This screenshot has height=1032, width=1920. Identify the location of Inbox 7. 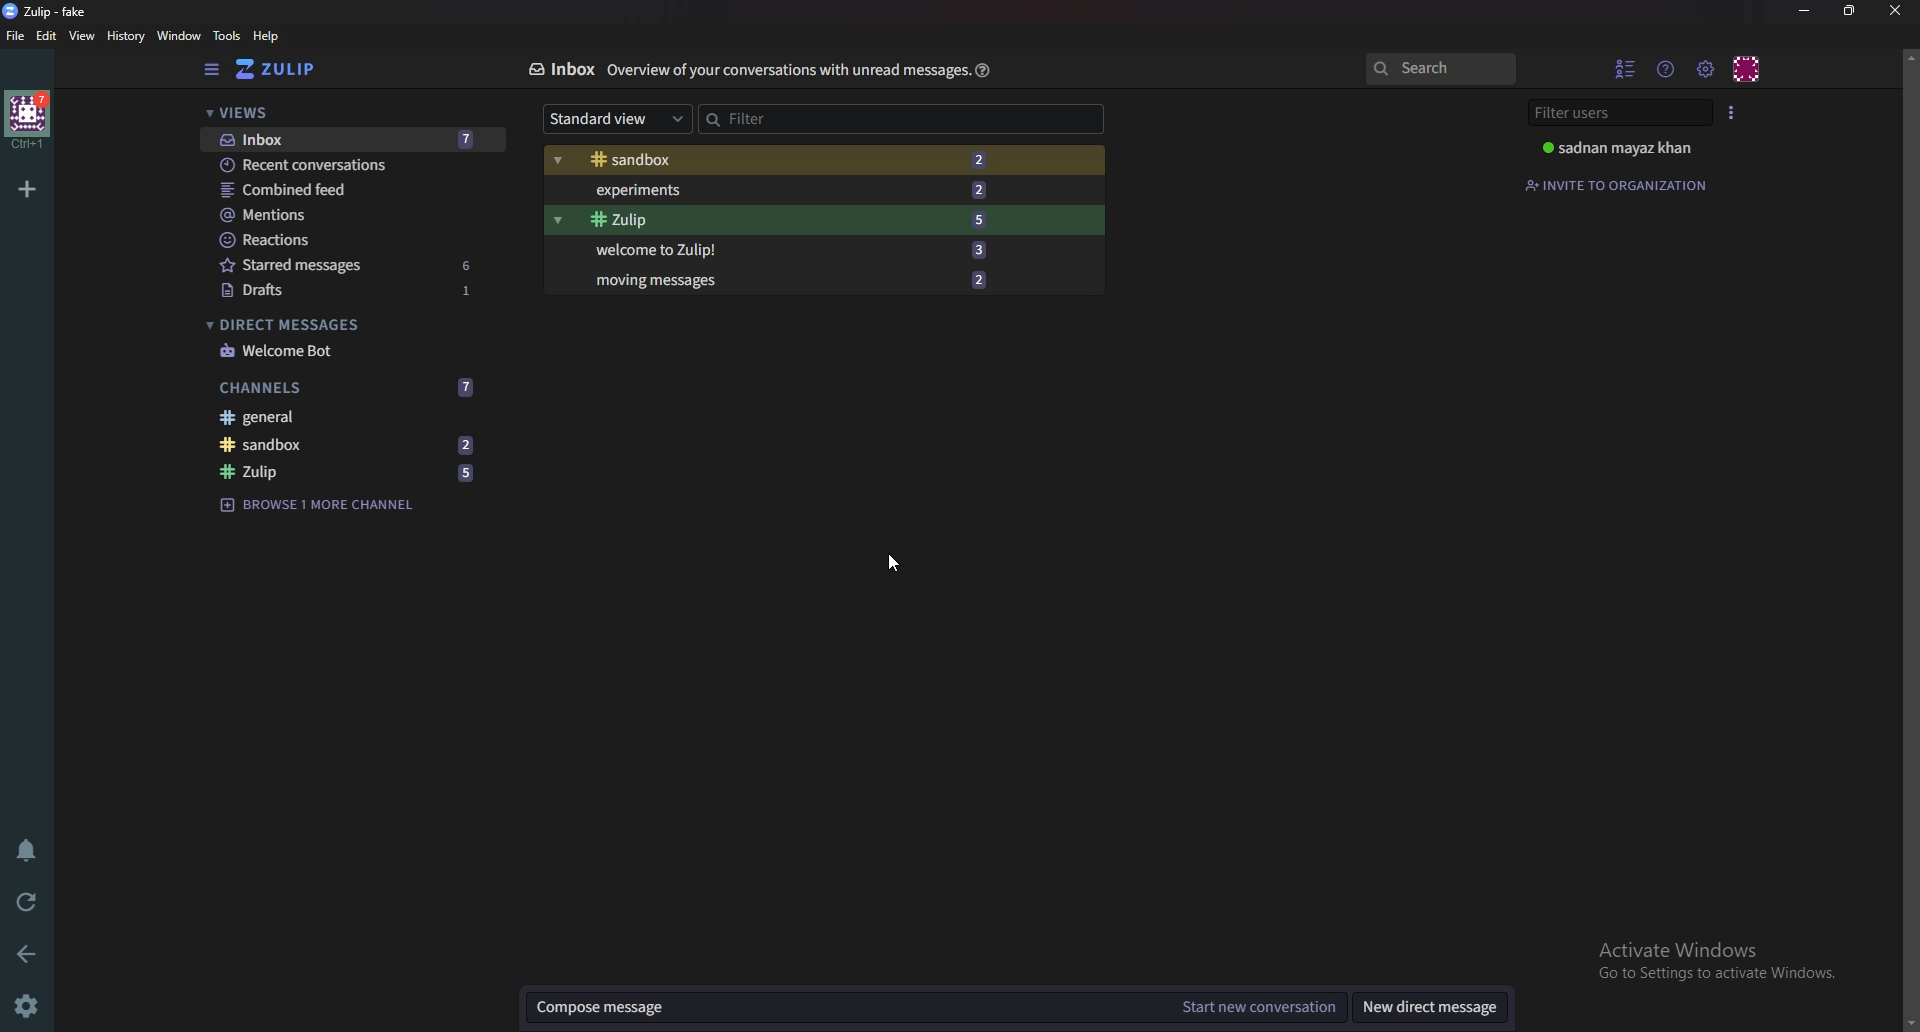
(352, 141).